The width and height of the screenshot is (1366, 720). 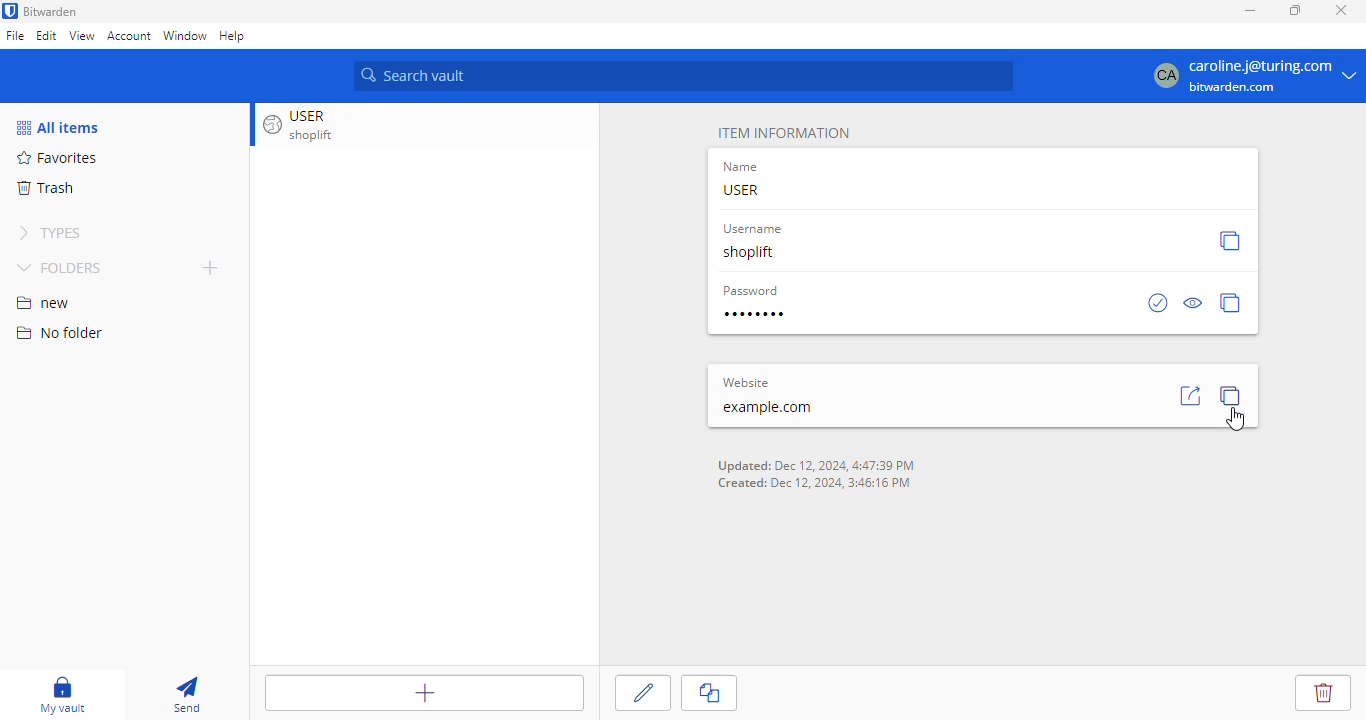 What do you see at coordinates (1250, 11) in the screenshot?
I see `minimize` at bounding box center [1250, 11].